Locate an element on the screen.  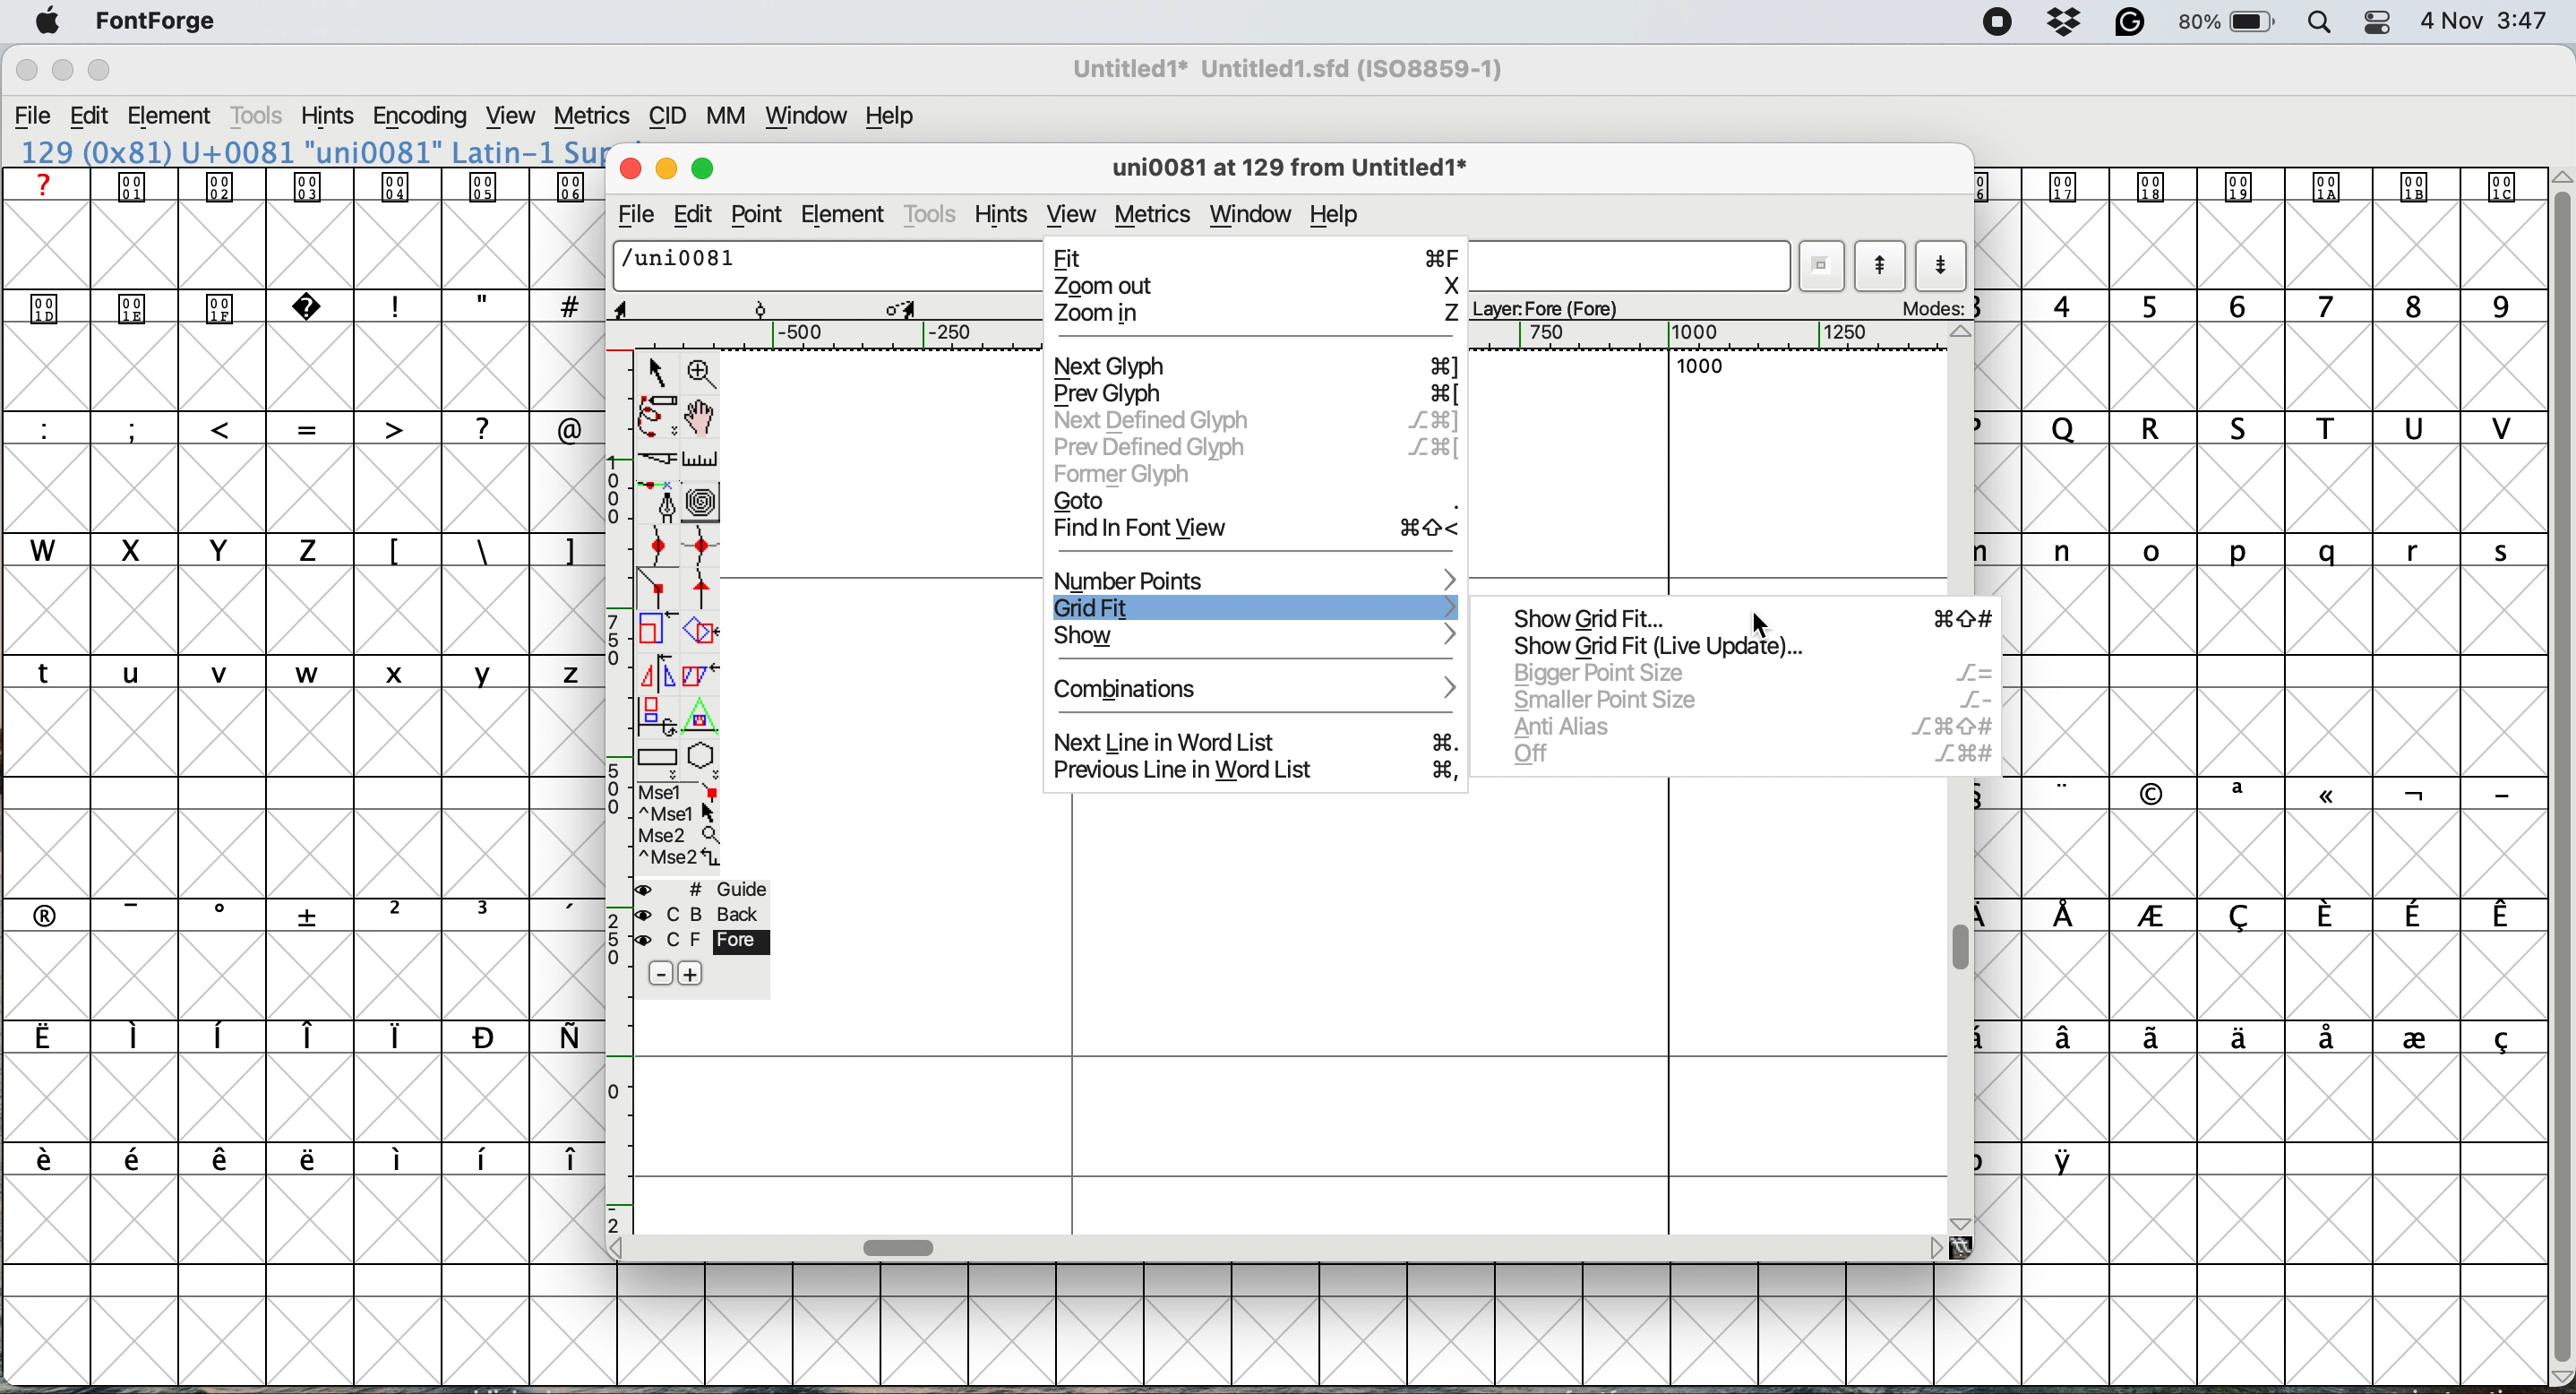
Encoding is located at coordinates (424, 116).